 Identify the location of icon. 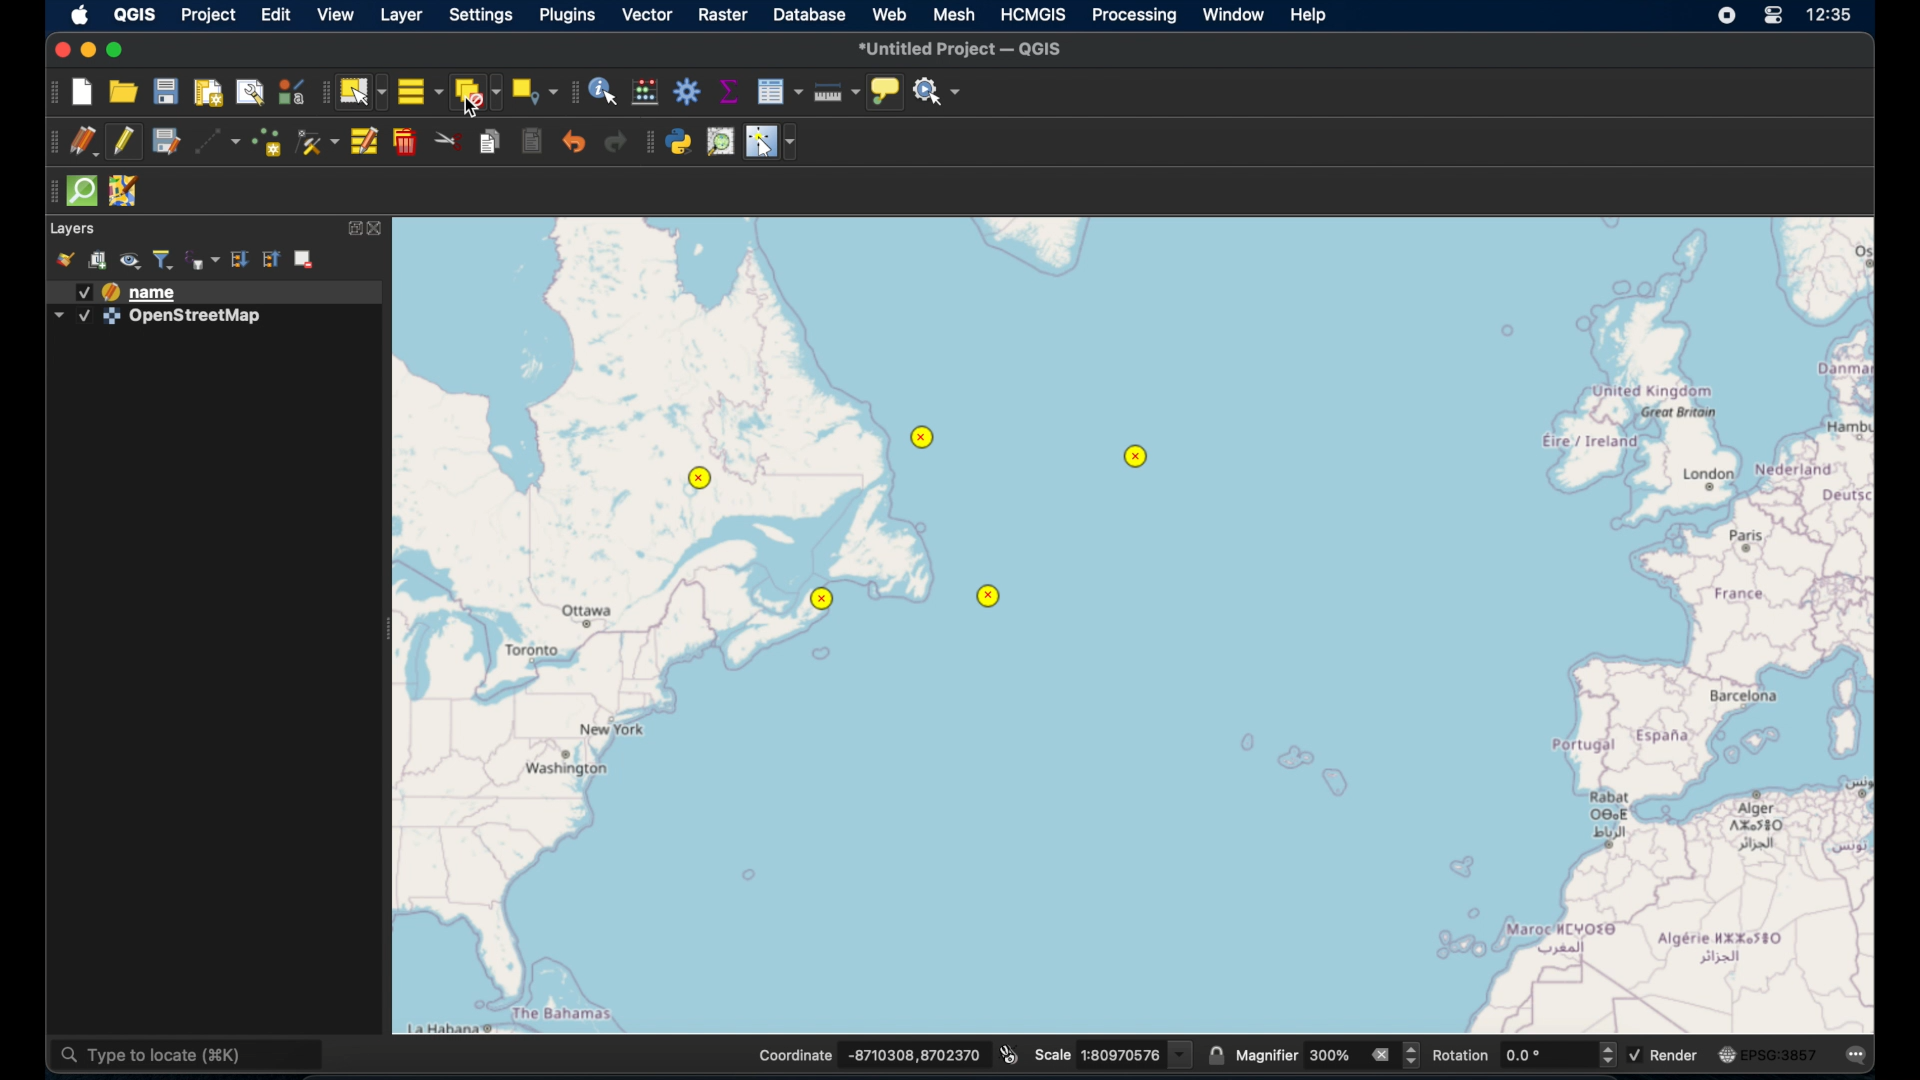
(111, 292).